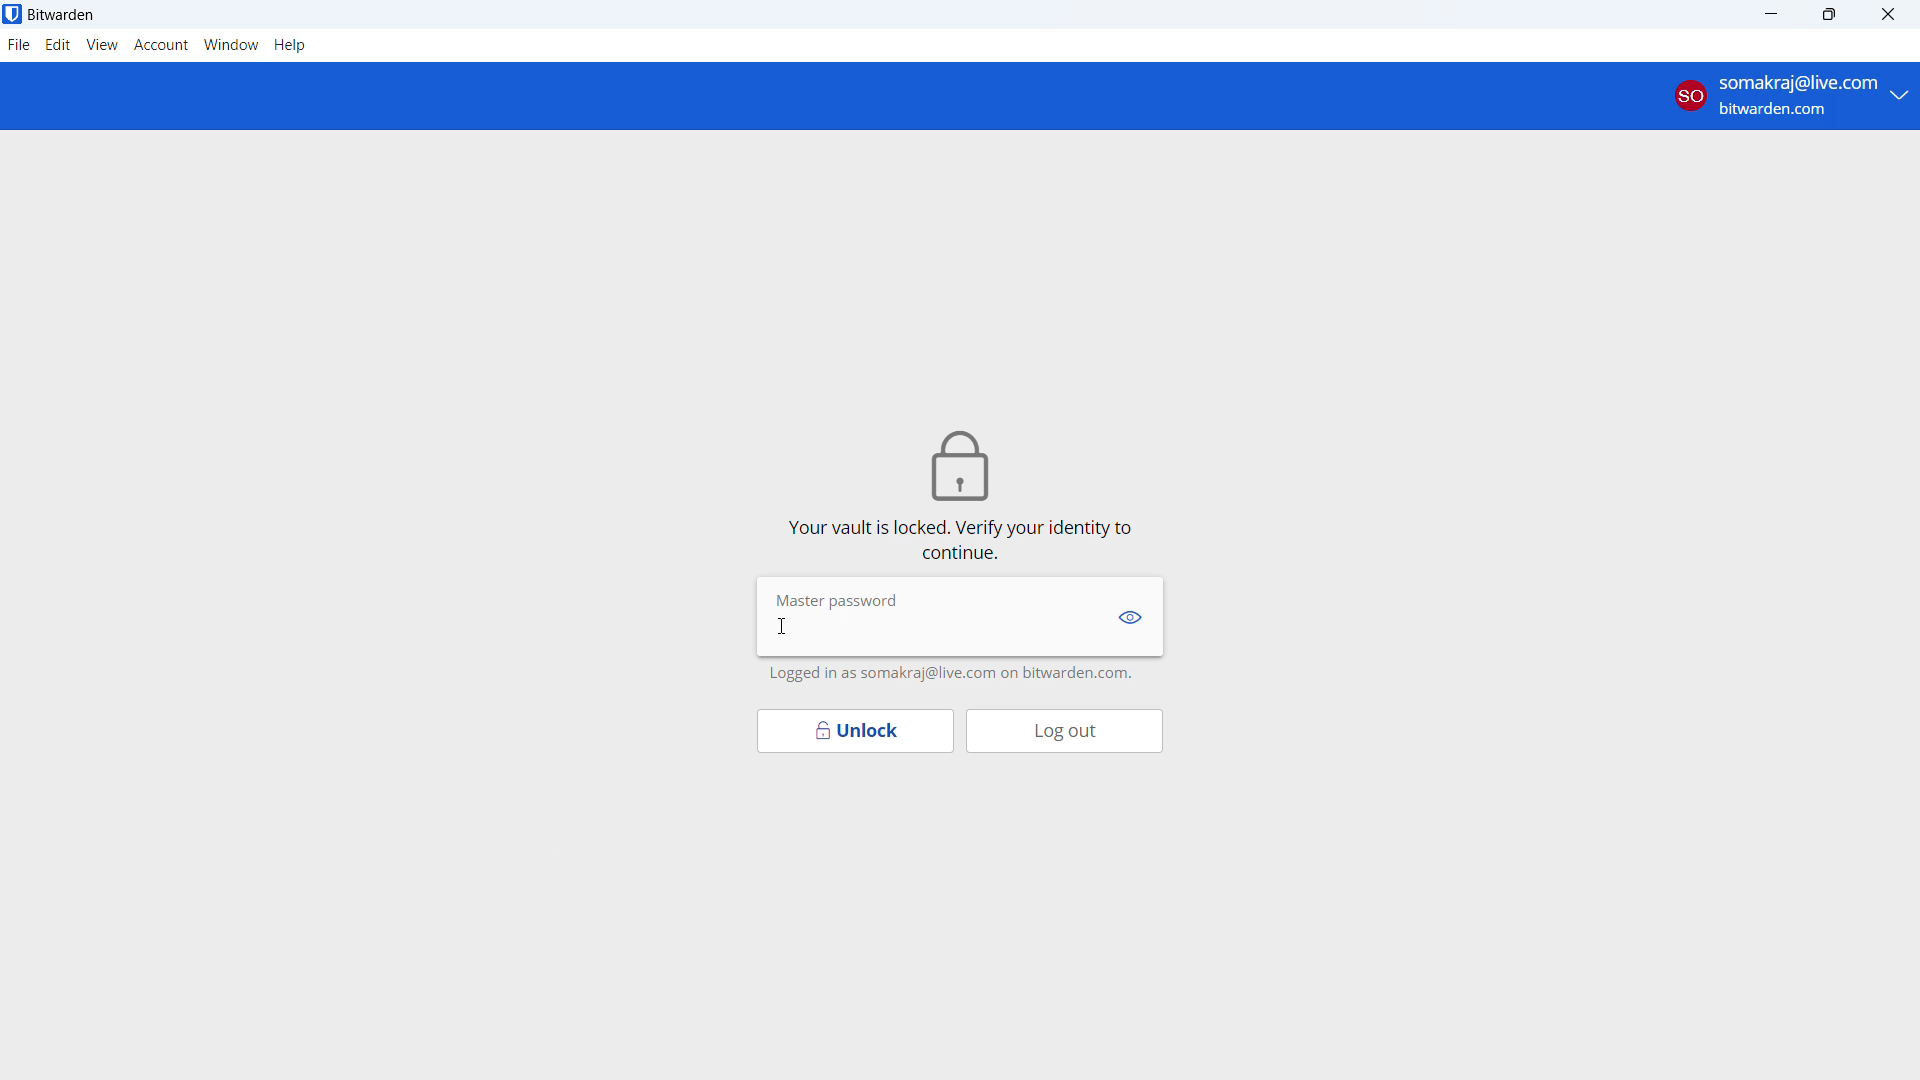  What do you see at coordinates (855, 732) in the screenshot?
I see `unlock` at bounding box center [855, 732].